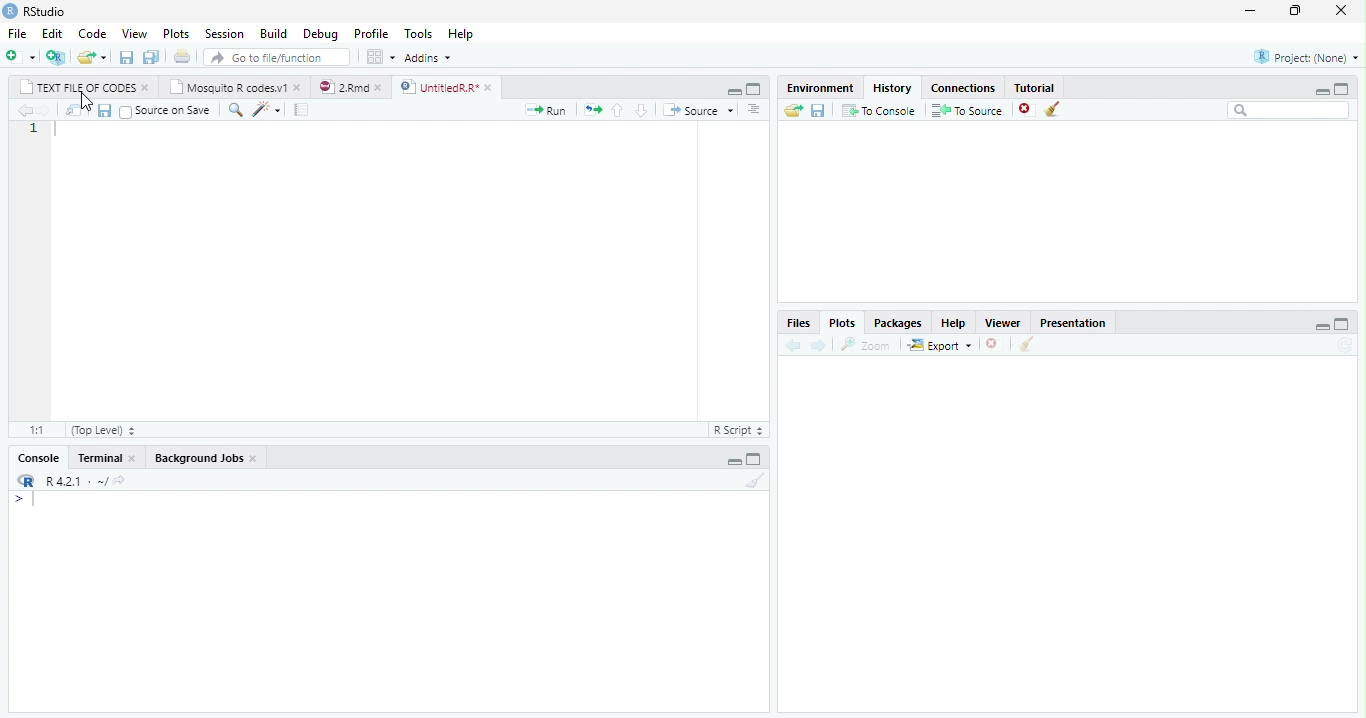  What do you see at coordinates (273, 31) in the screenshot?
I see `build` at bounding box center [273, 31].